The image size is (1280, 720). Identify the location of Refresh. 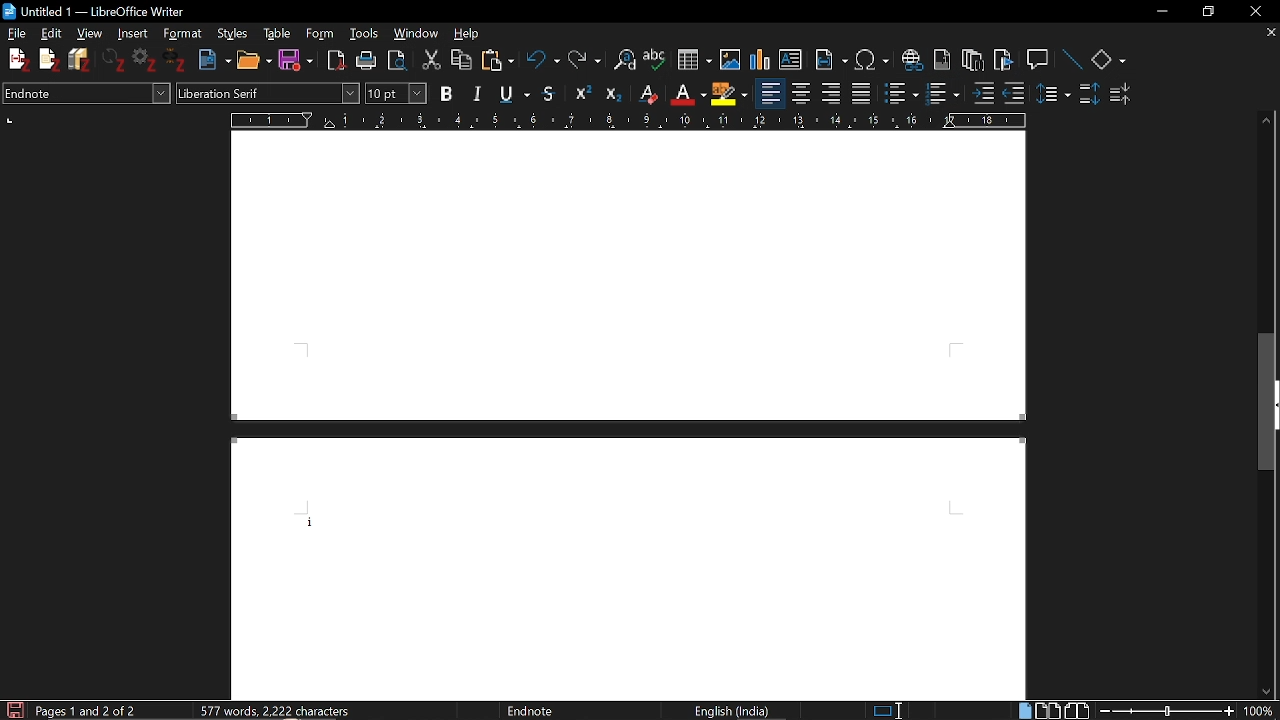
(114, 60).